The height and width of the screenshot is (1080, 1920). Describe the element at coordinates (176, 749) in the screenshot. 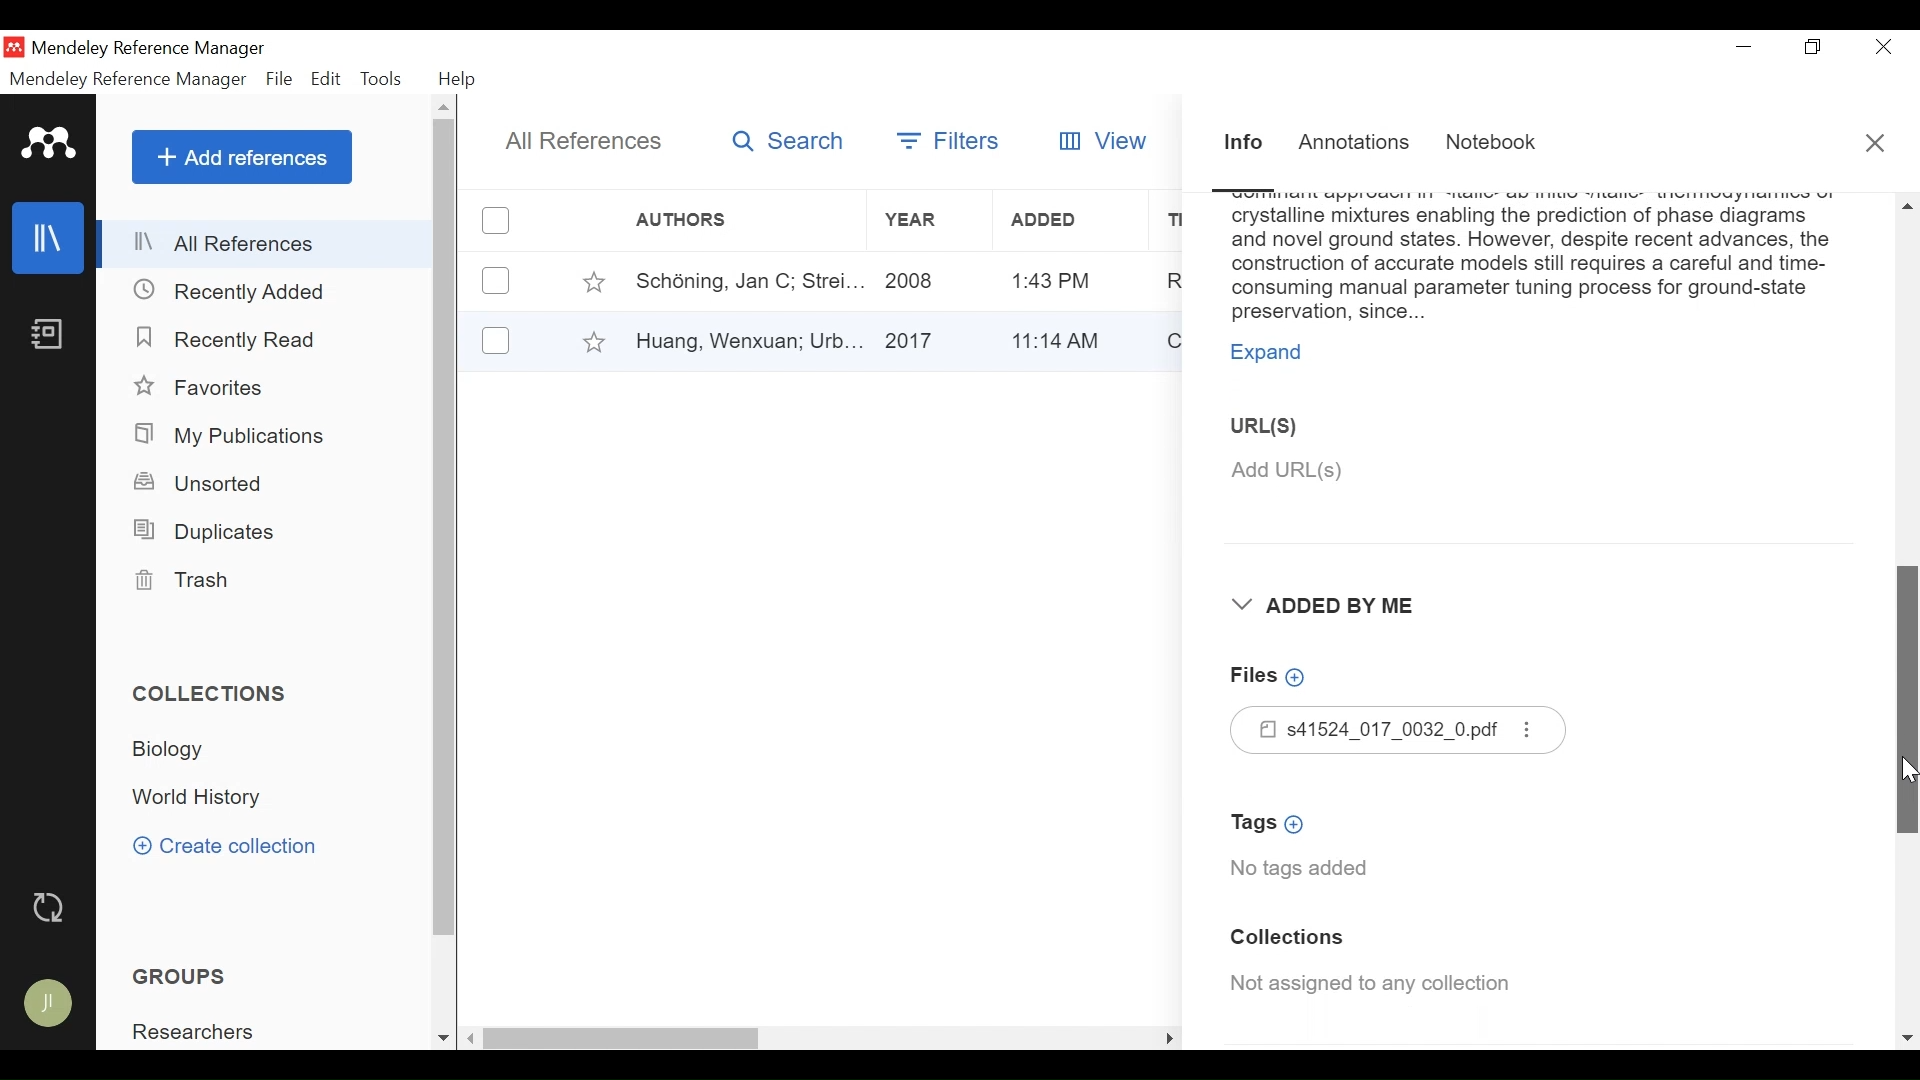

I see `Collection` at that location.